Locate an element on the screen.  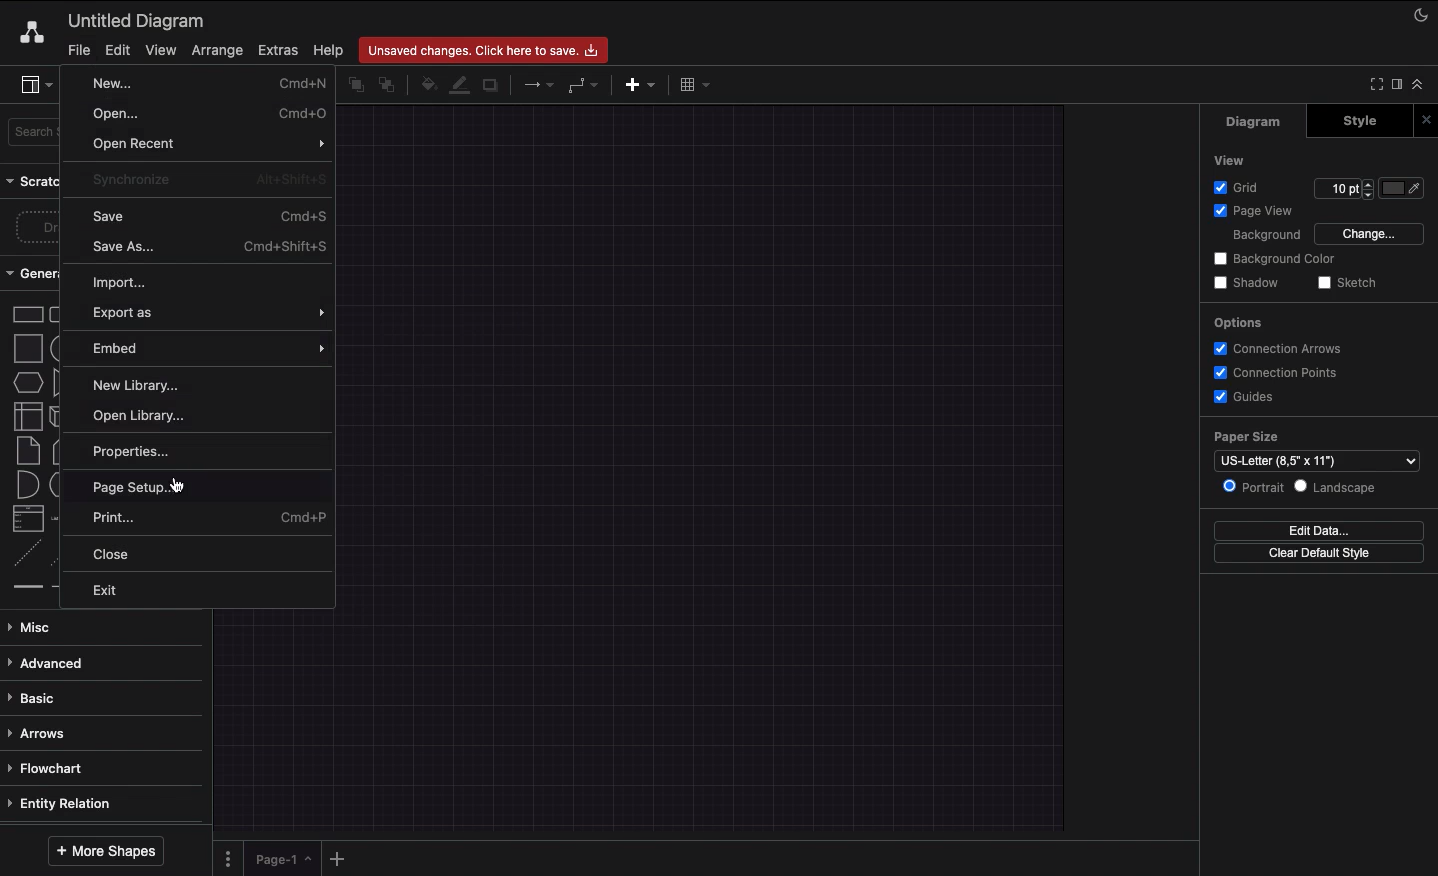
10 pt is located at coordinates (1342, 186).